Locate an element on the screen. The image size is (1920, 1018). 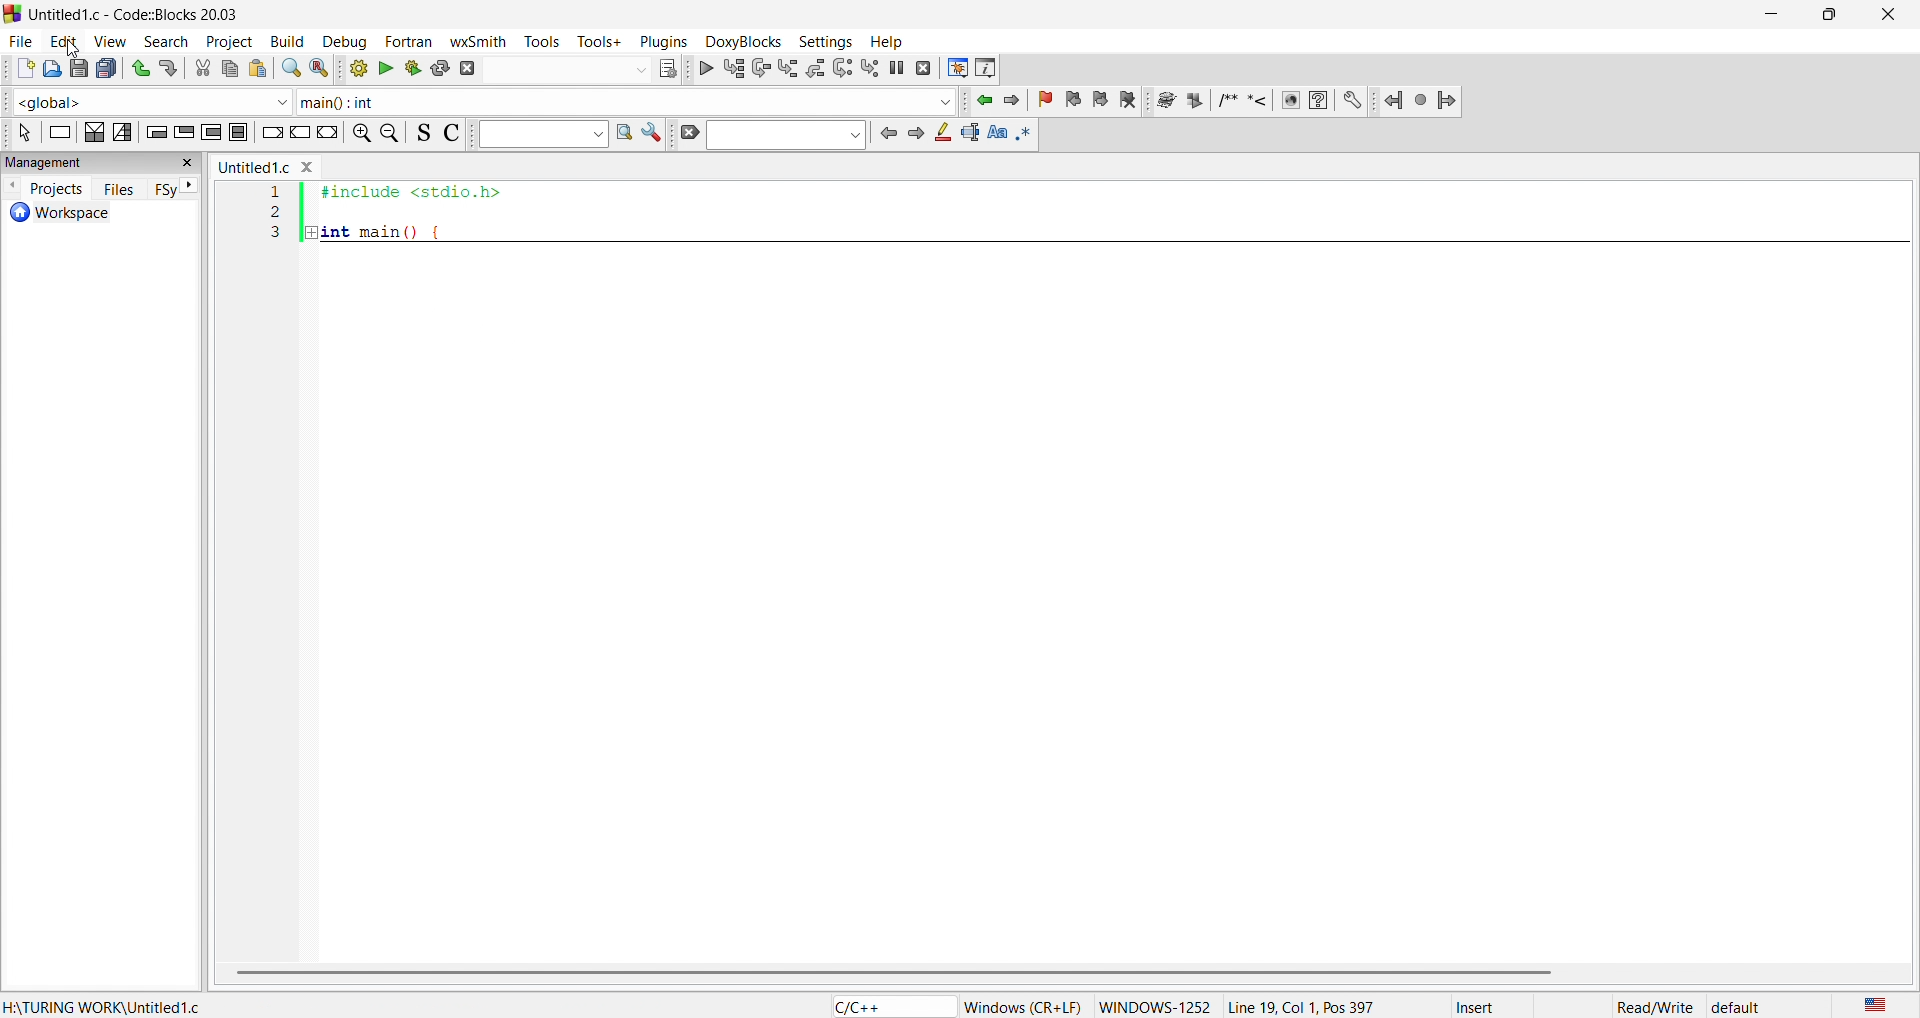
vertical scroll bar is located at coordinates (1053, 974).